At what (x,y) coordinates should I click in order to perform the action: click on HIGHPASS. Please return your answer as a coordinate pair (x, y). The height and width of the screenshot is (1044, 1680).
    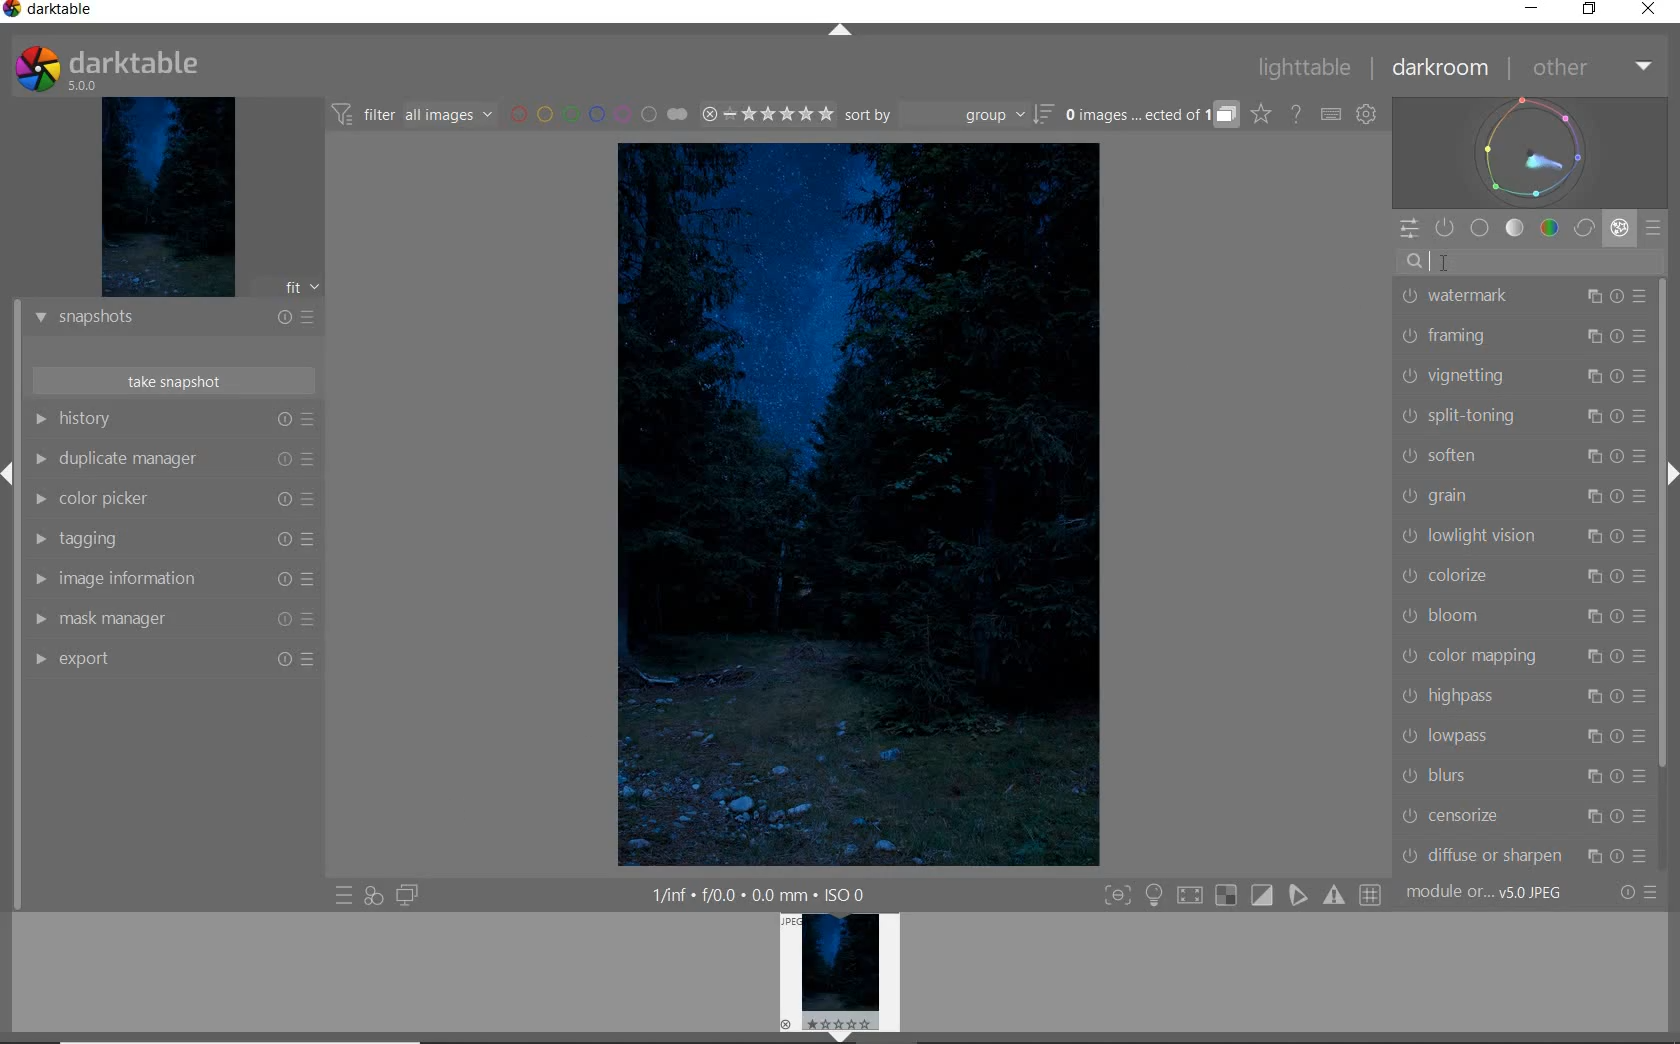
    Looking at the image, I should click on (1521, 696).